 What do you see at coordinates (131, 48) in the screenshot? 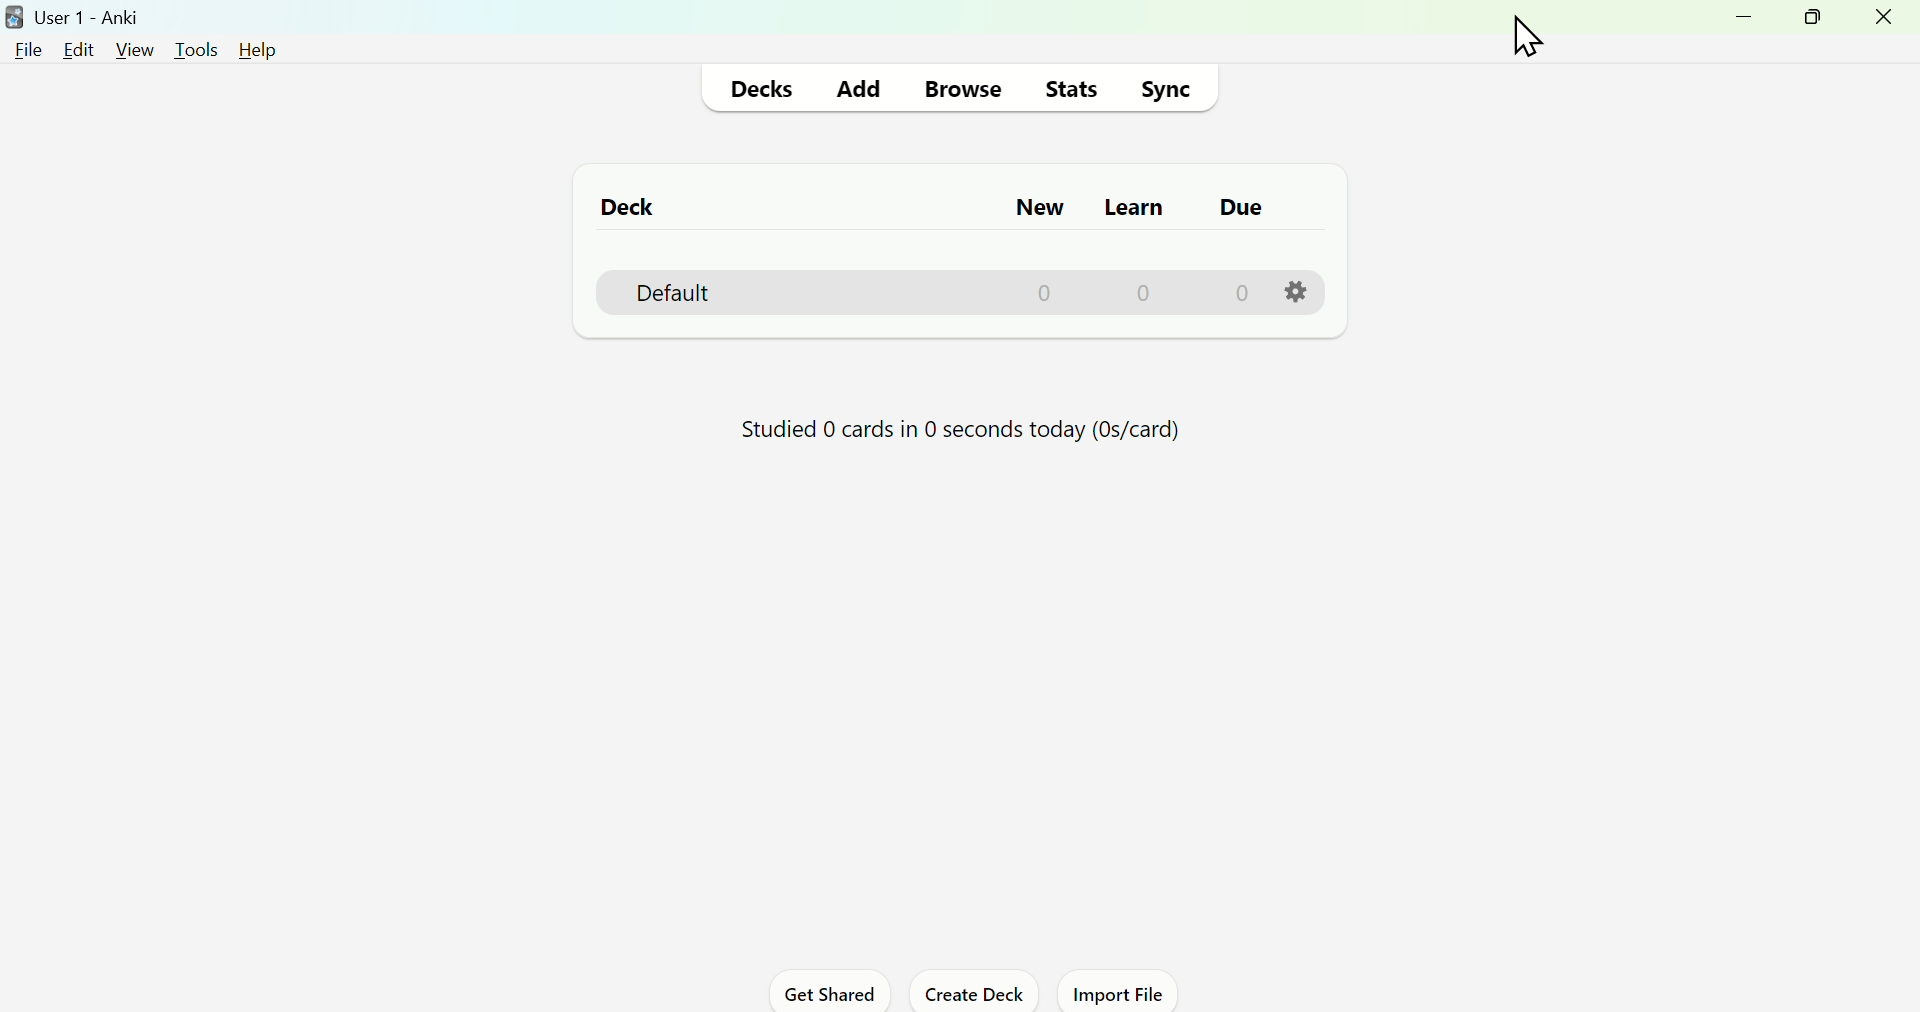
I see `View` at bounding box center [131, 48].